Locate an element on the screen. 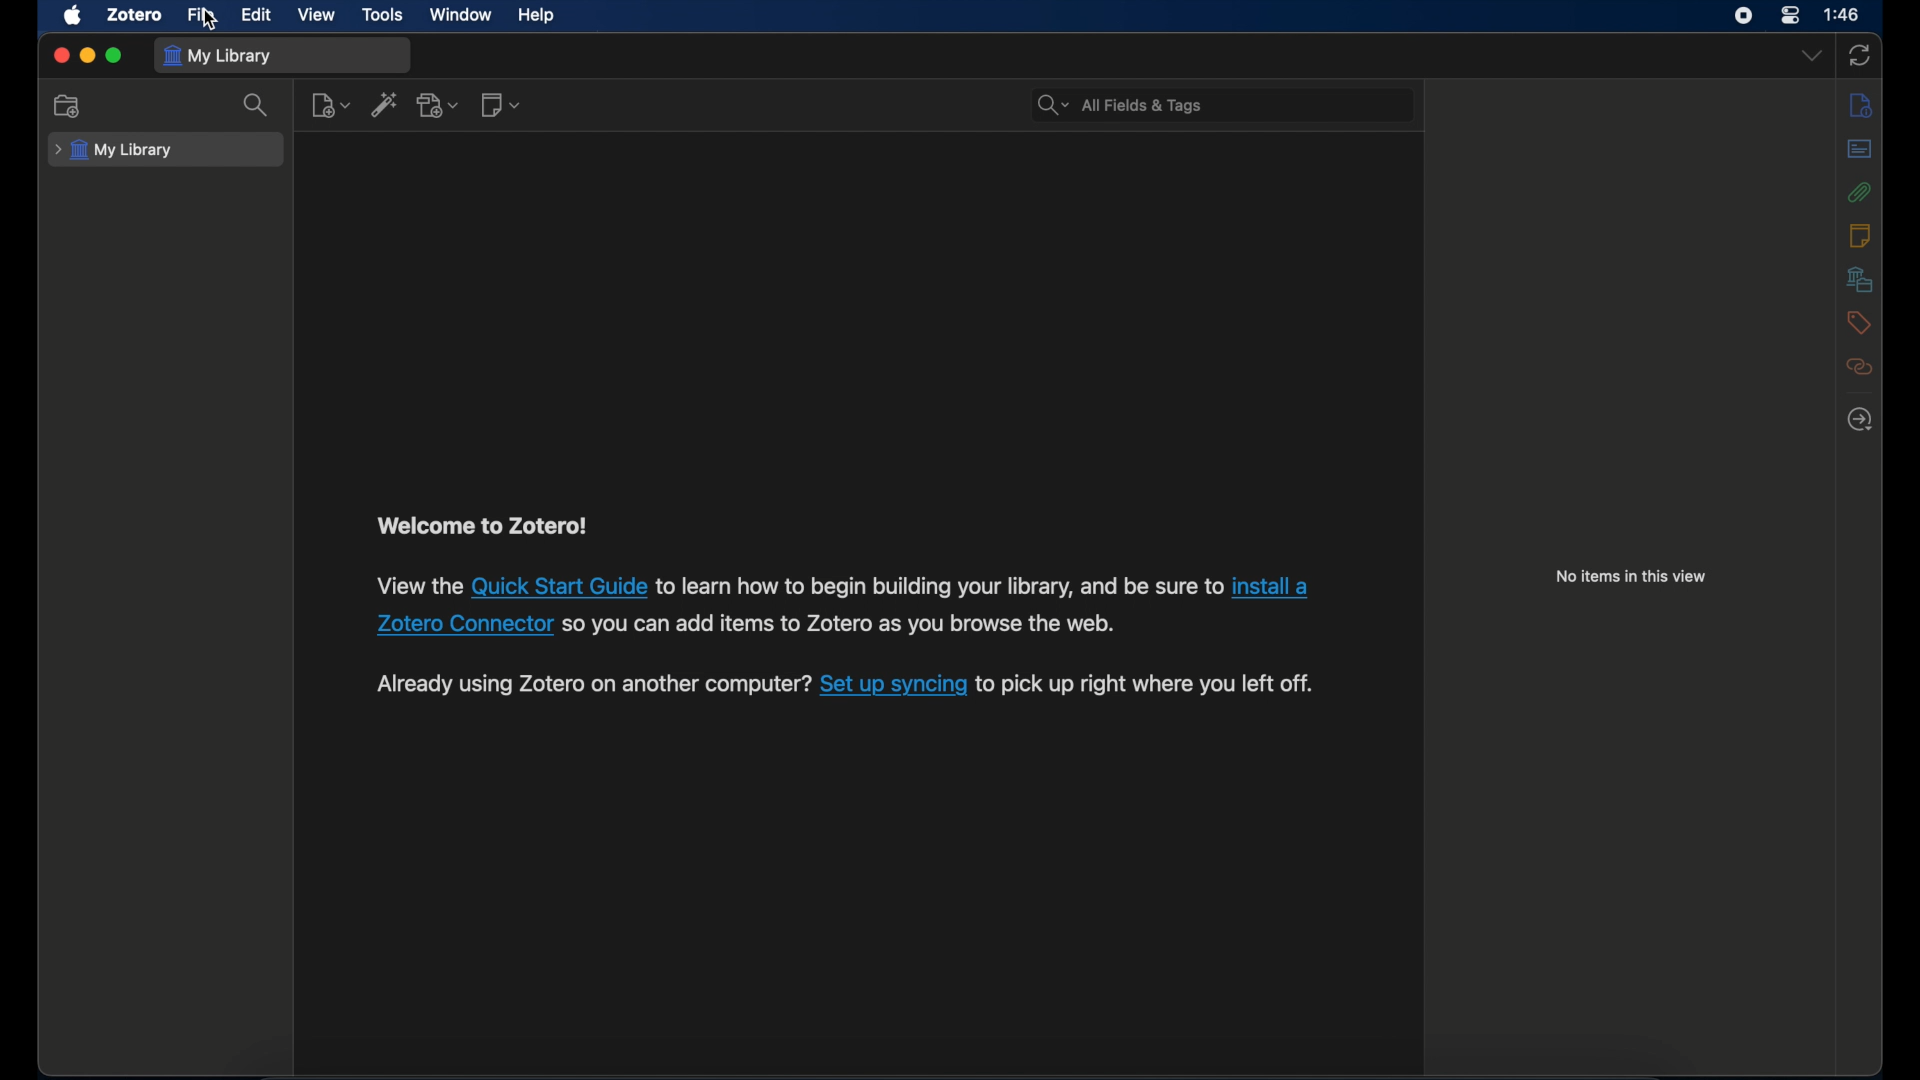  info is located at coordinates (1861, 107).